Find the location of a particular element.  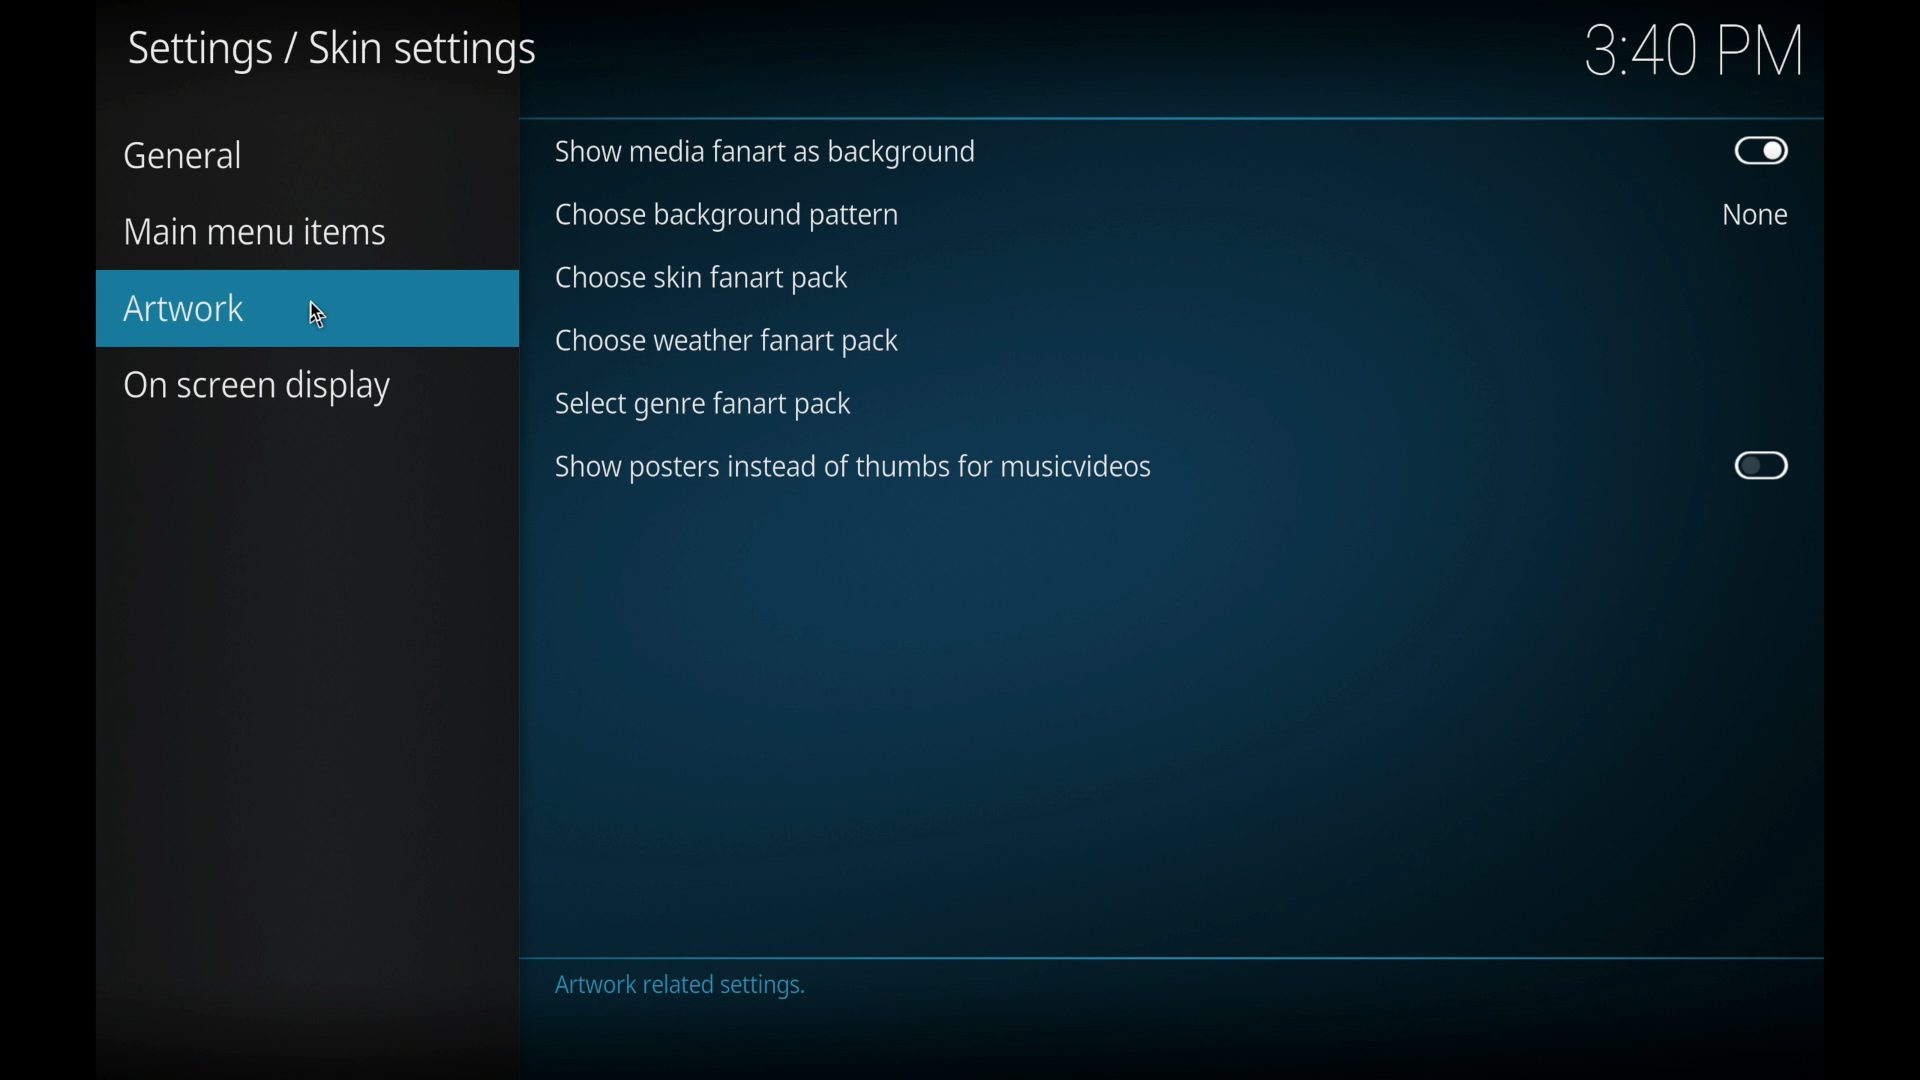

toggle button is located at coordinates (1762, 150).